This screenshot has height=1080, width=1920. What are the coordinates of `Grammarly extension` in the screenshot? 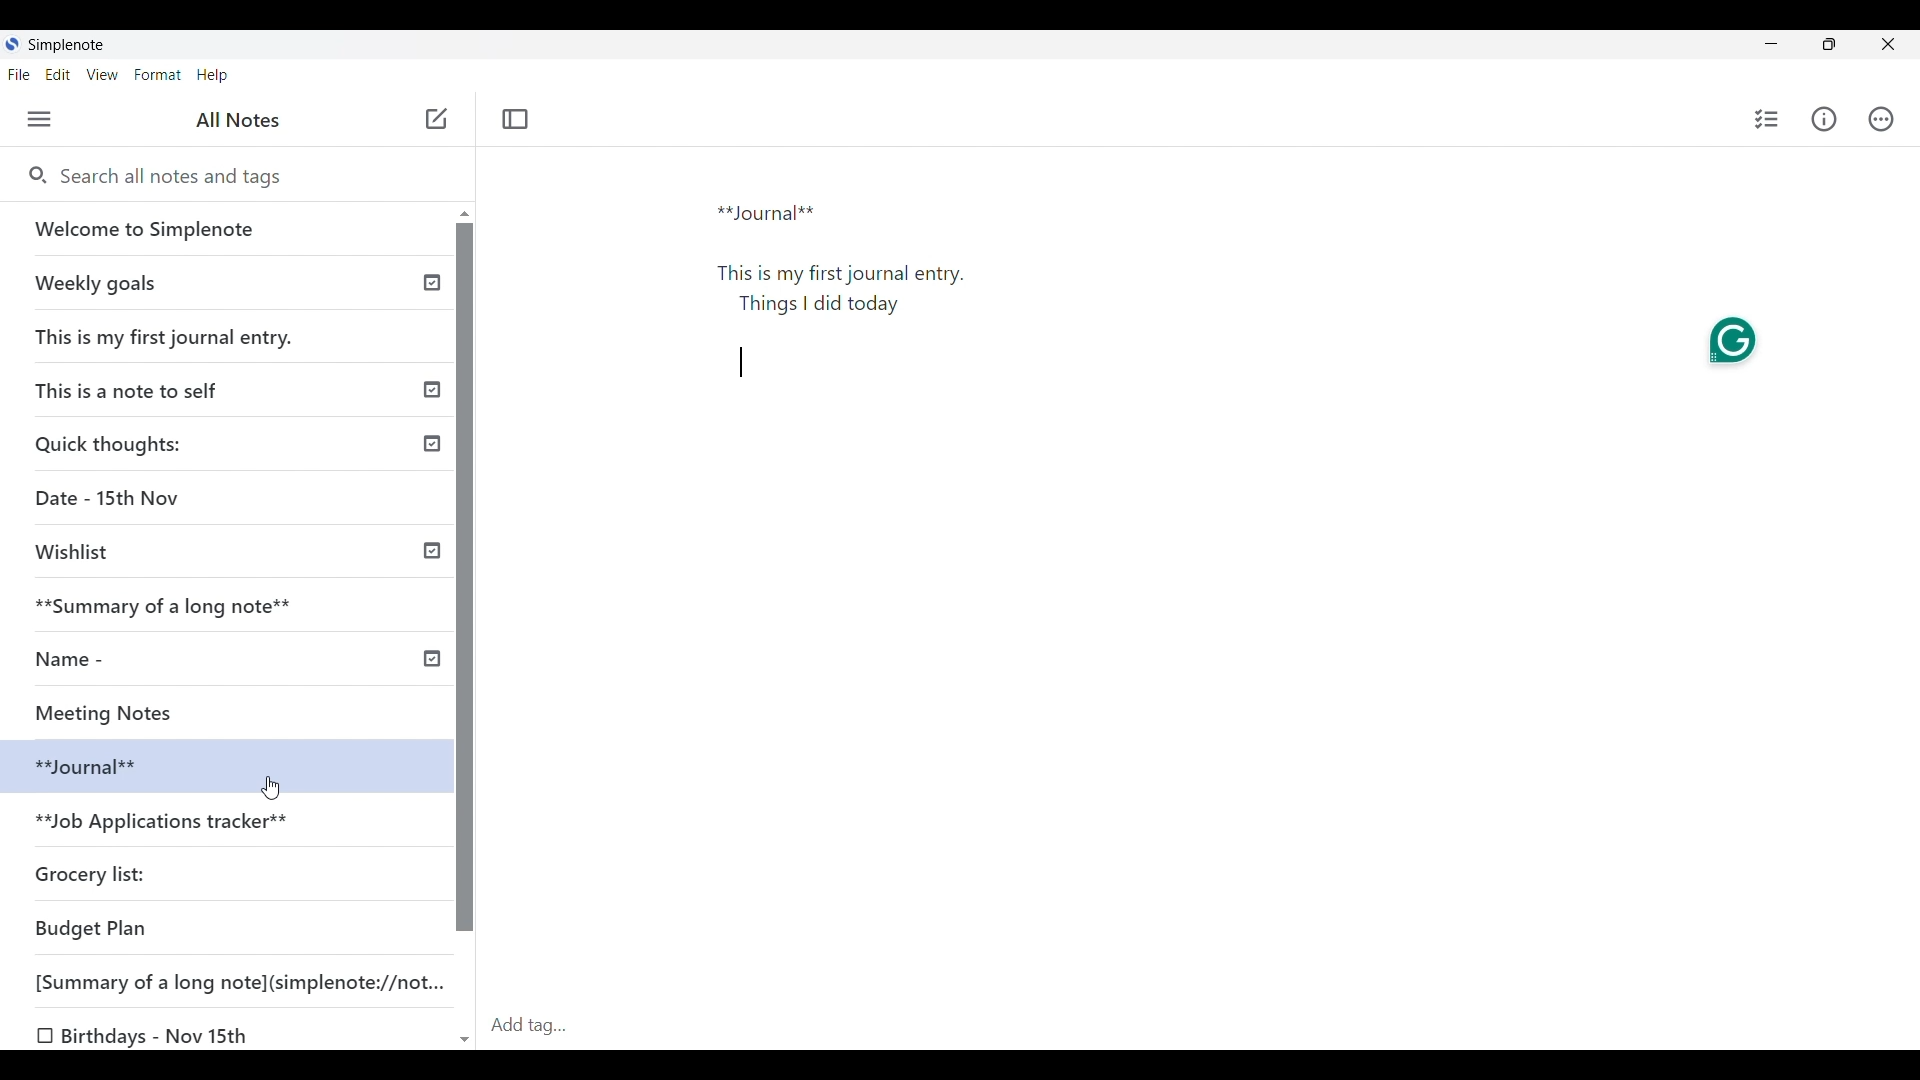 It's located at (1732, 341).